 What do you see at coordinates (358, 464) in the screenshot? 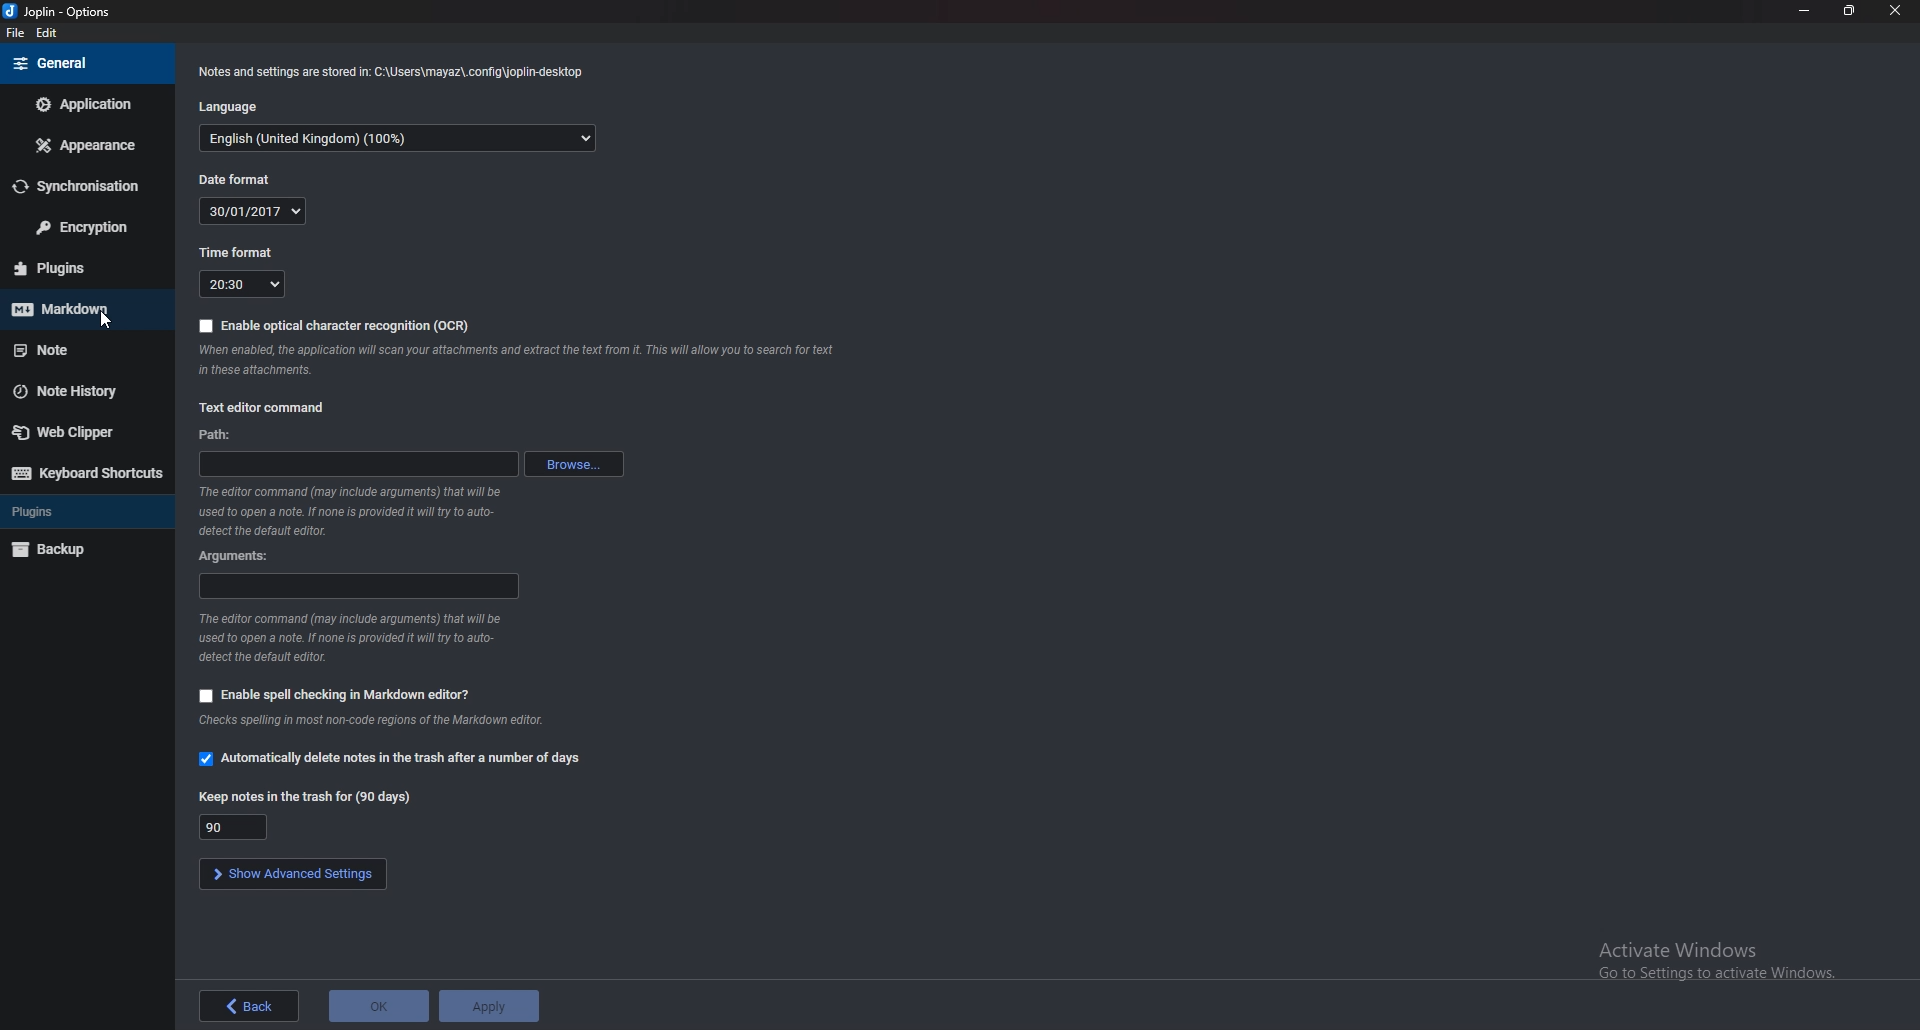
I see `path input` at bounding box center [358, 464].